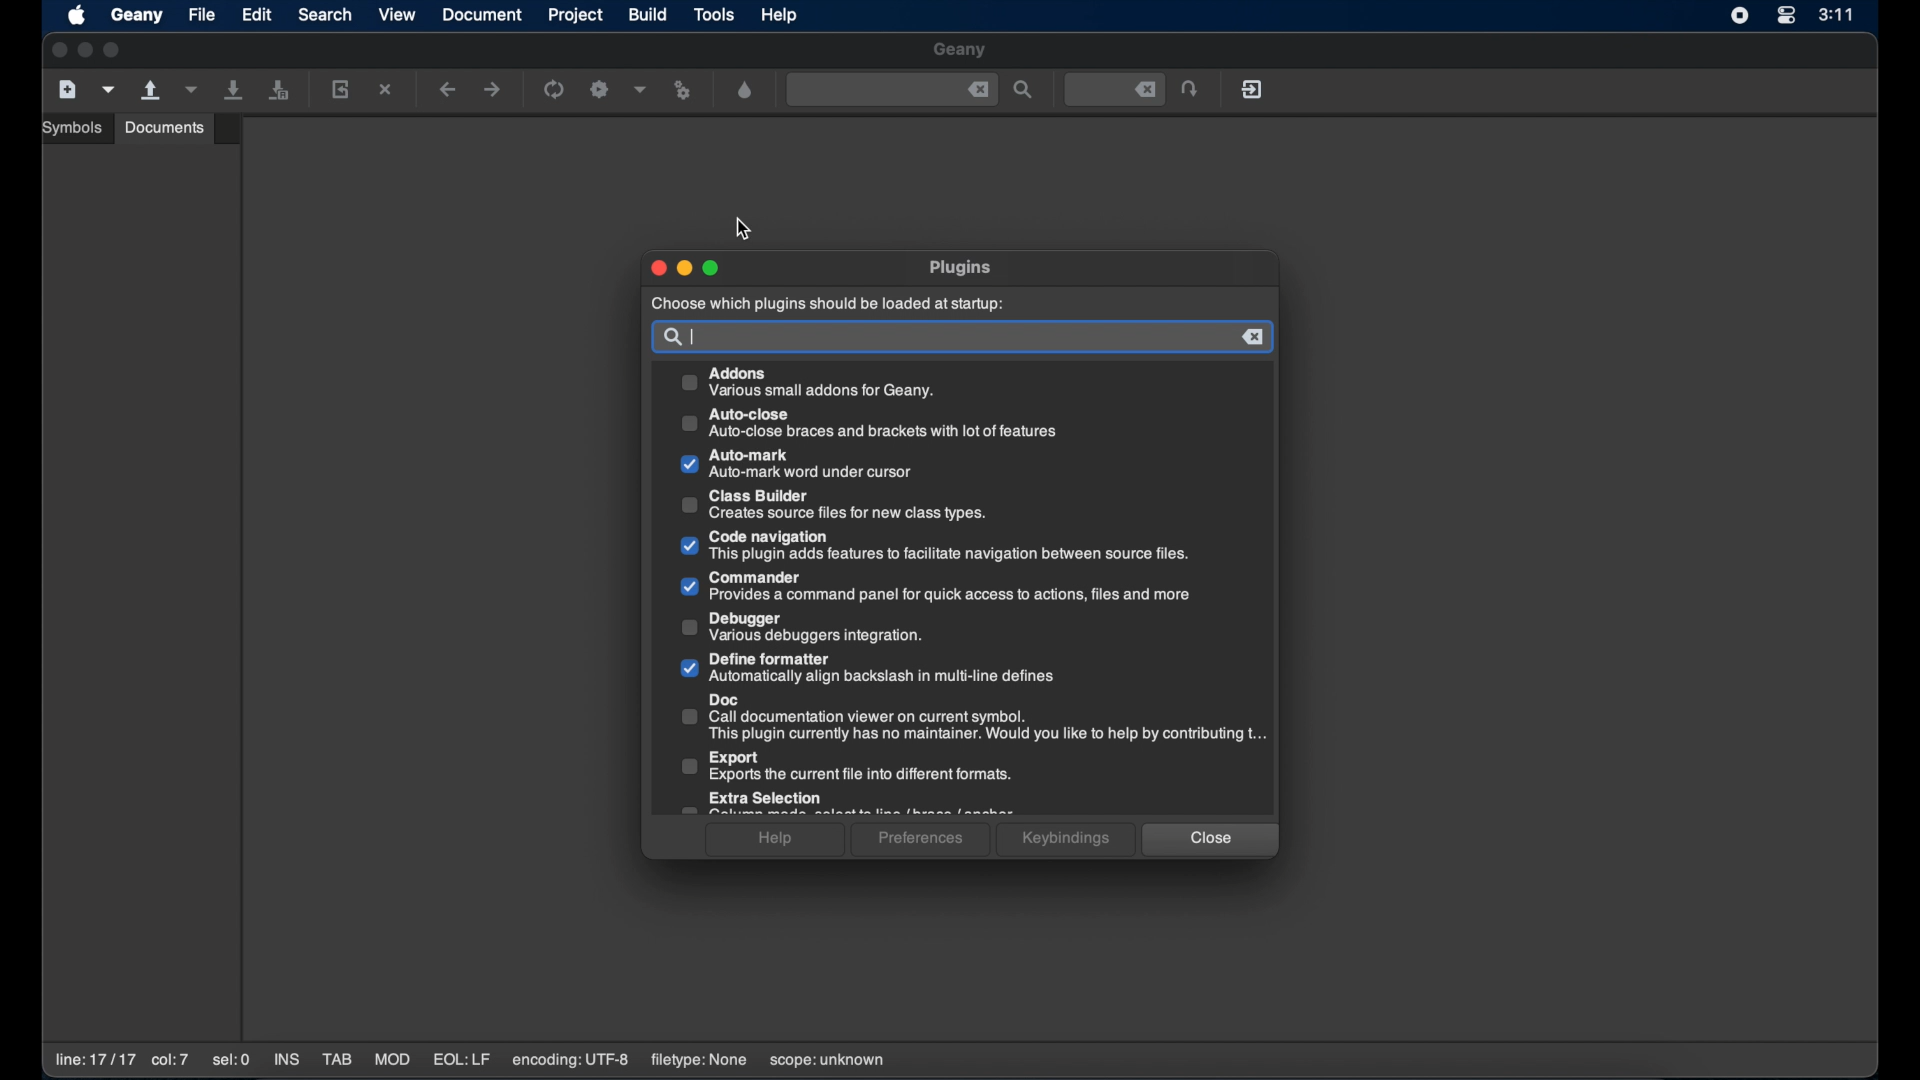 The height and width of the screenshot is (1080, 1920). I want to click on symbols, so click(75, 128).